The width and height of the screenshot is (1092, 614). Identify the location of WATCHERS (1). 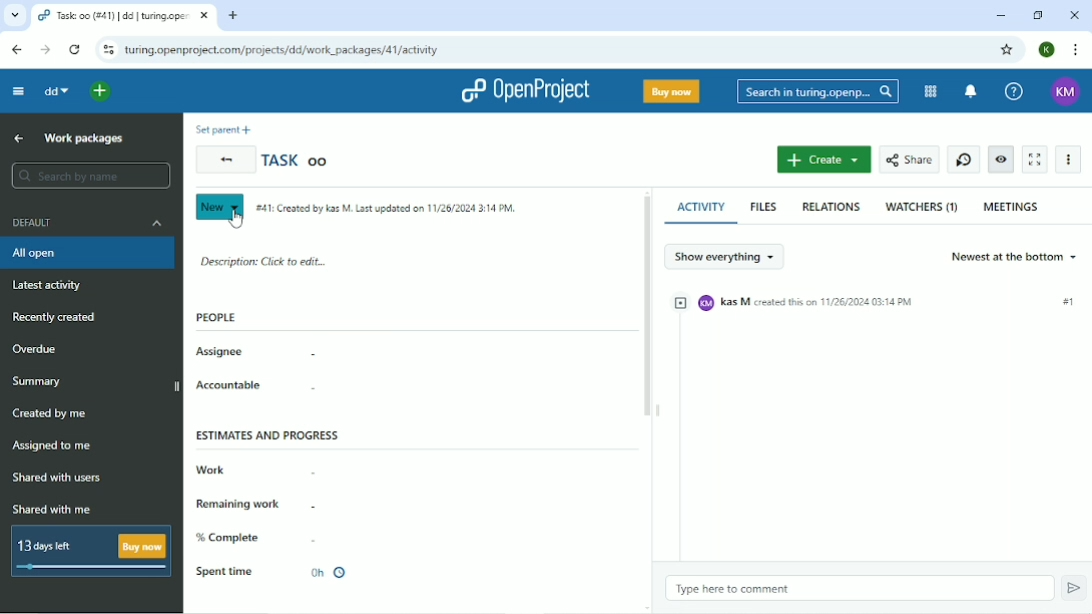
(921, 207).